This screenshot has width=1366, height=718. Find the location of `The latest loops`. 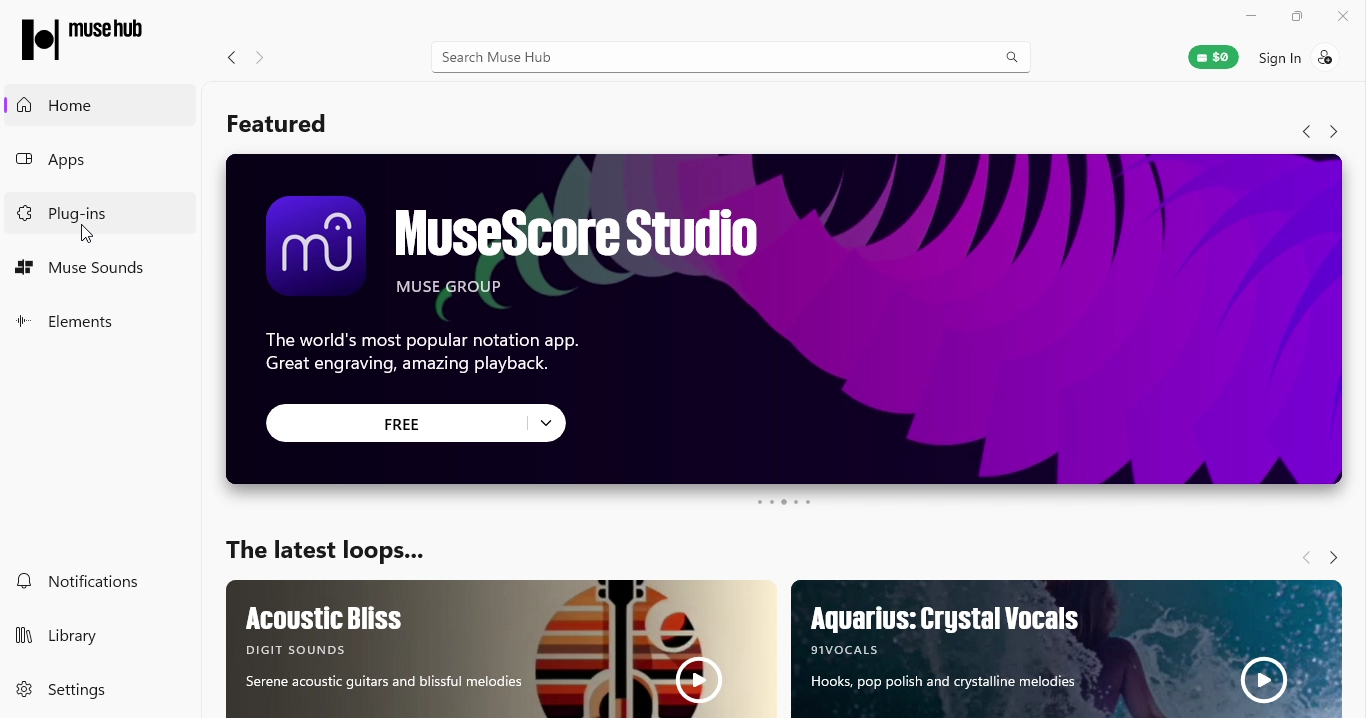

The latest loops is located at coordinates (333, 550).